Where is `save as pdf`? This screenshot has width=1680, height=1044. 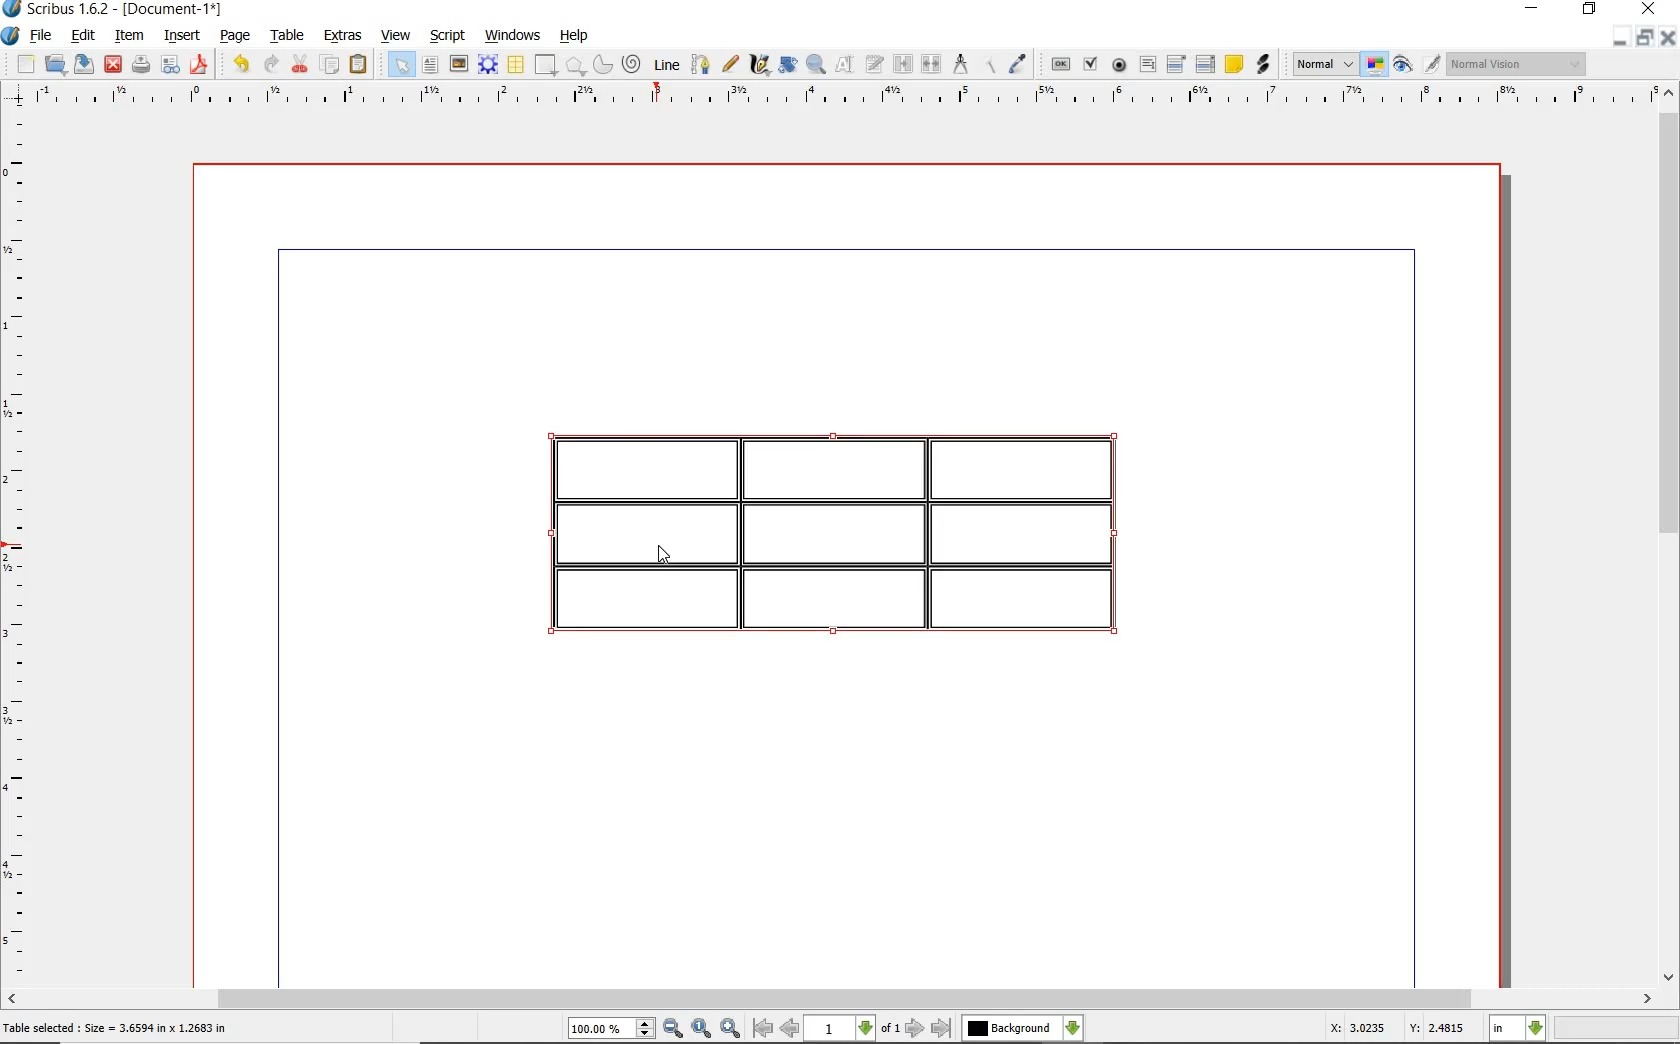 save as pdf is located at coordinates (201, 66).